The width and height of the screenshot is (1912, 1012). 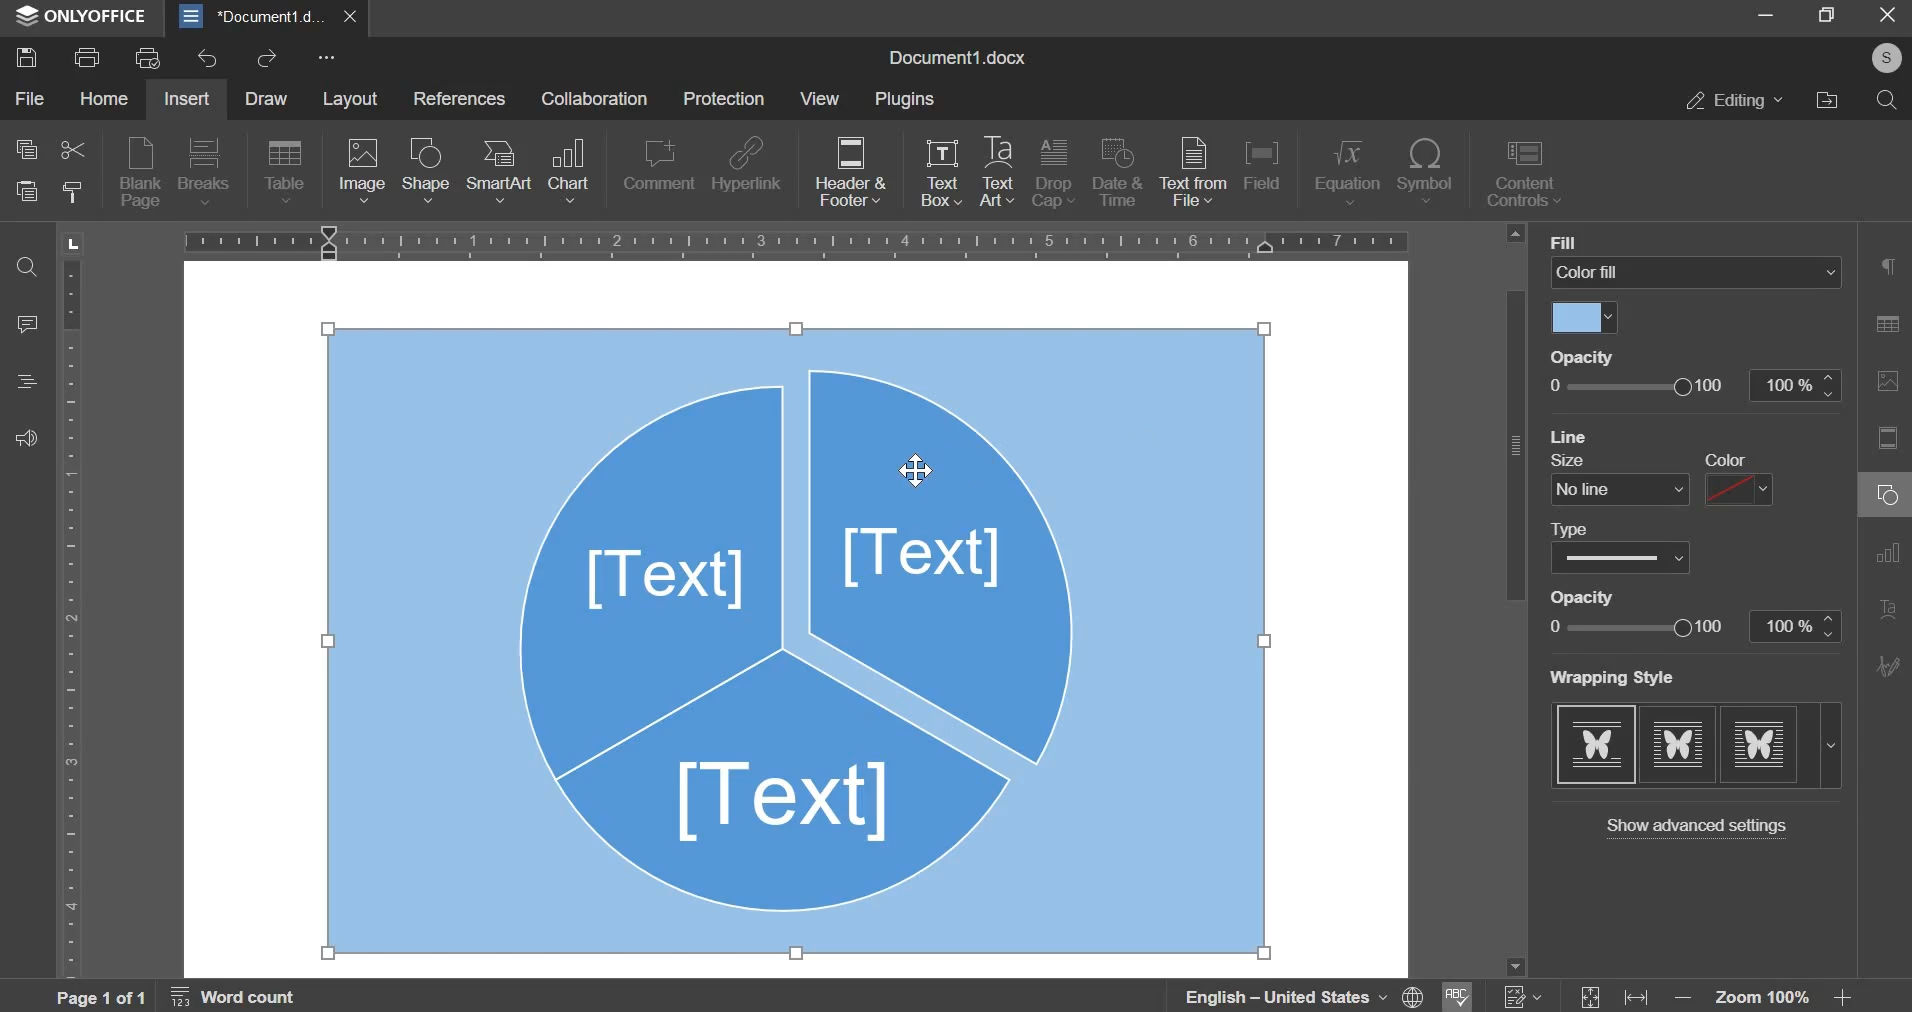 I want to click on language, so click(x=1287, y=995).